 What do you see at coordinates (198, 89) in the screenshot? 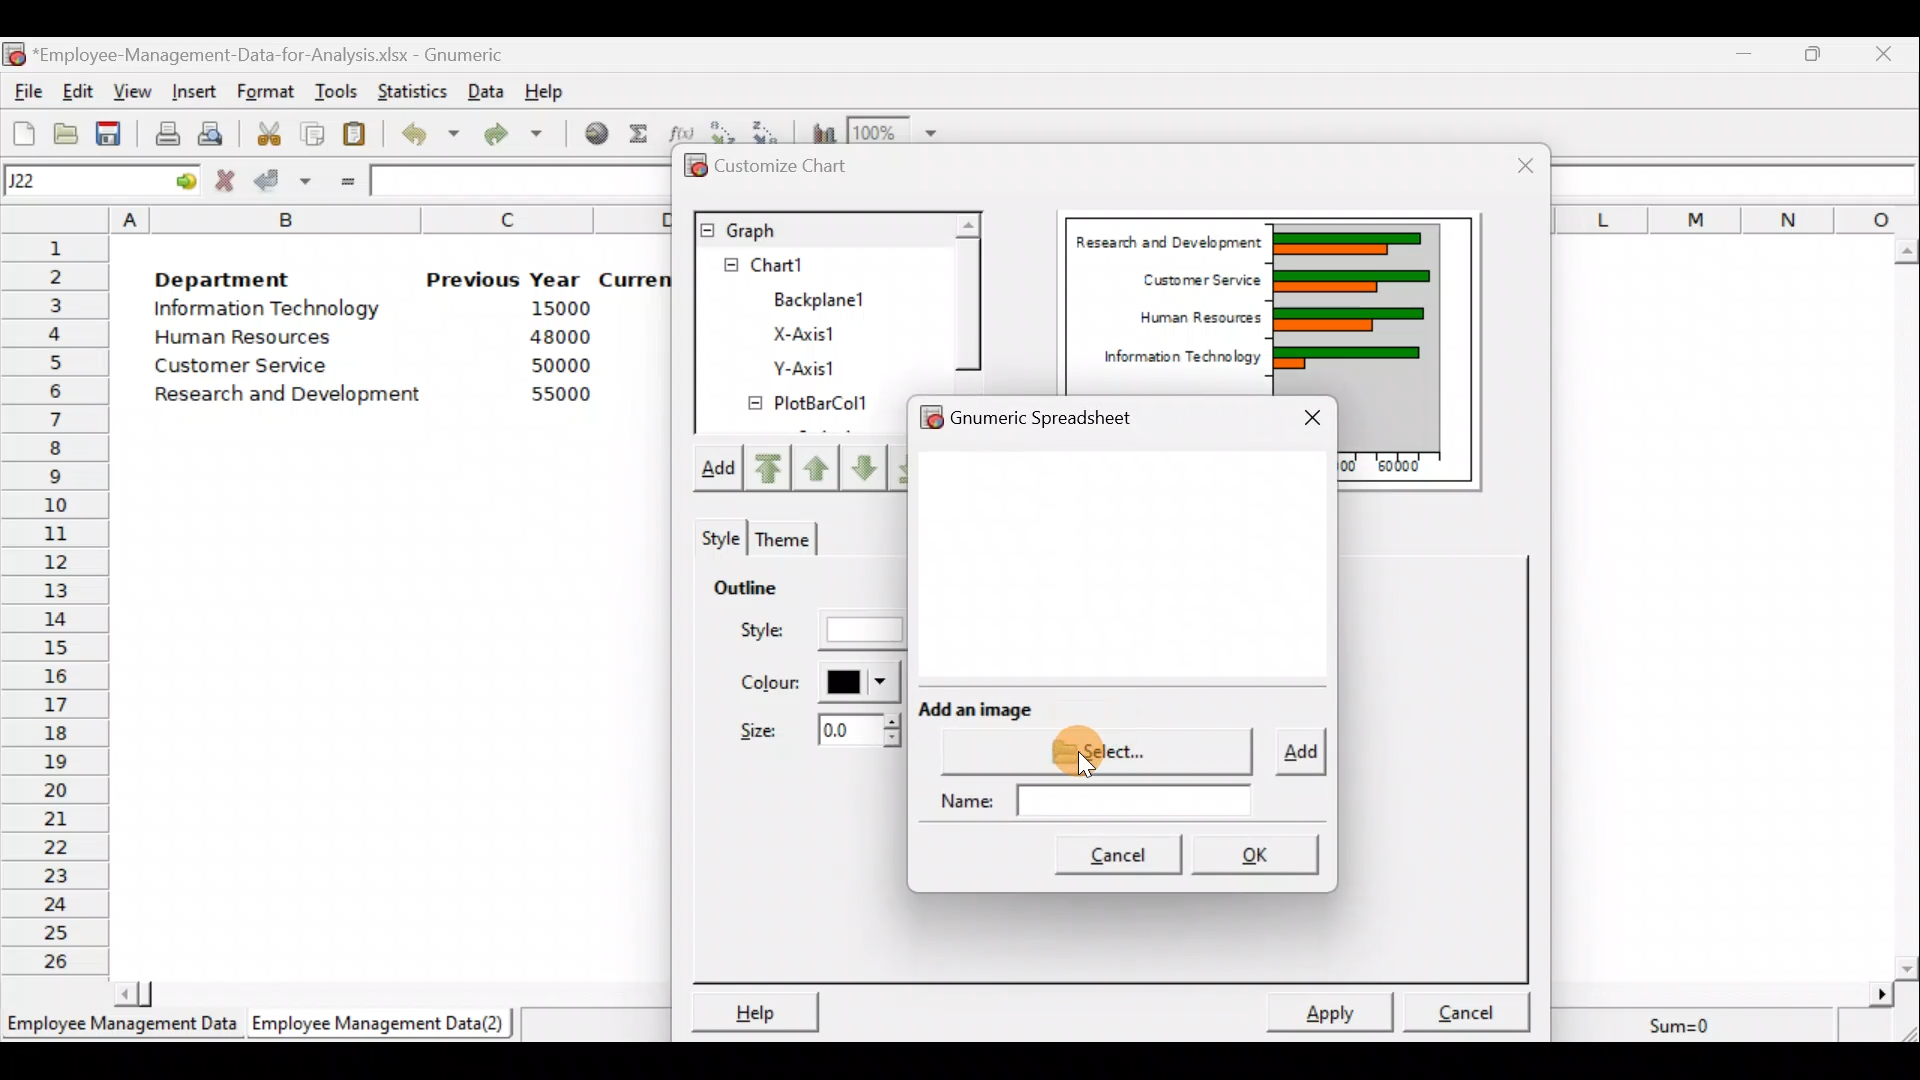
I see `Insert` at bounding box center [198, 89].